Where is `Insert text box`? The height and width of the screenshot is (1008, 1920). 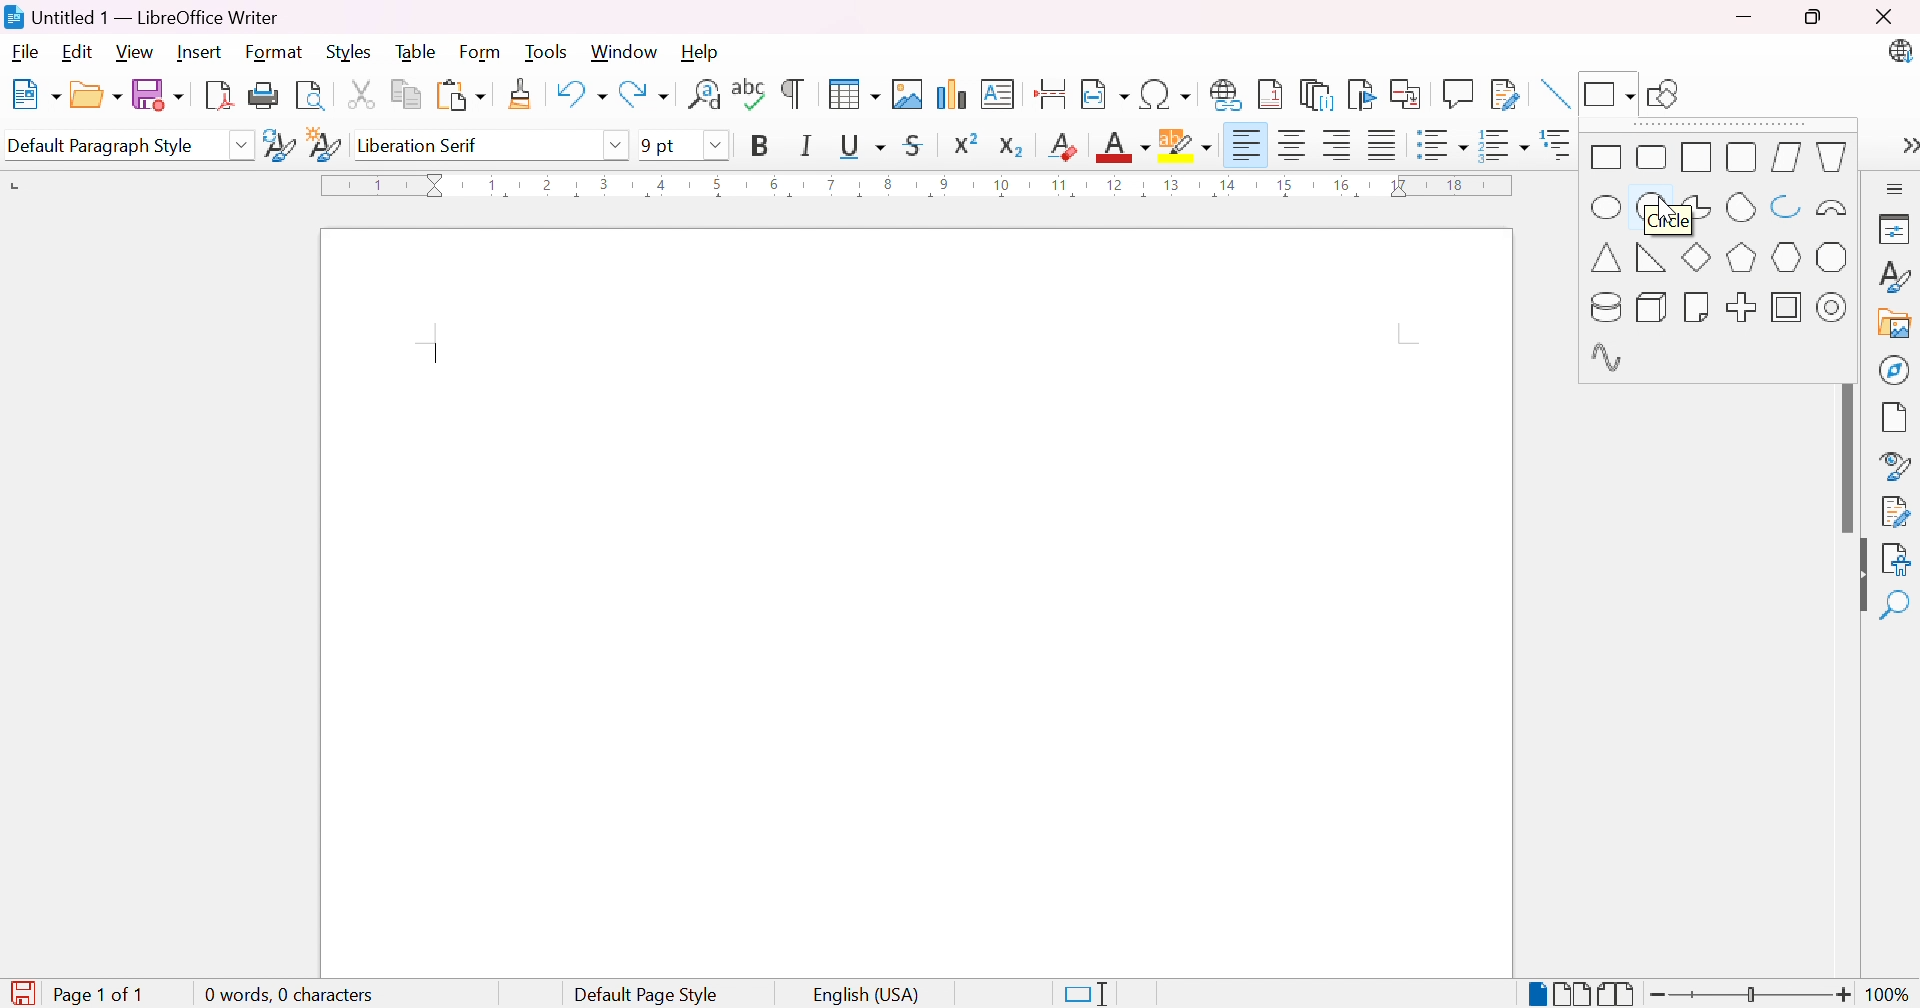 Insert text box is located at coordinates (996, 94).